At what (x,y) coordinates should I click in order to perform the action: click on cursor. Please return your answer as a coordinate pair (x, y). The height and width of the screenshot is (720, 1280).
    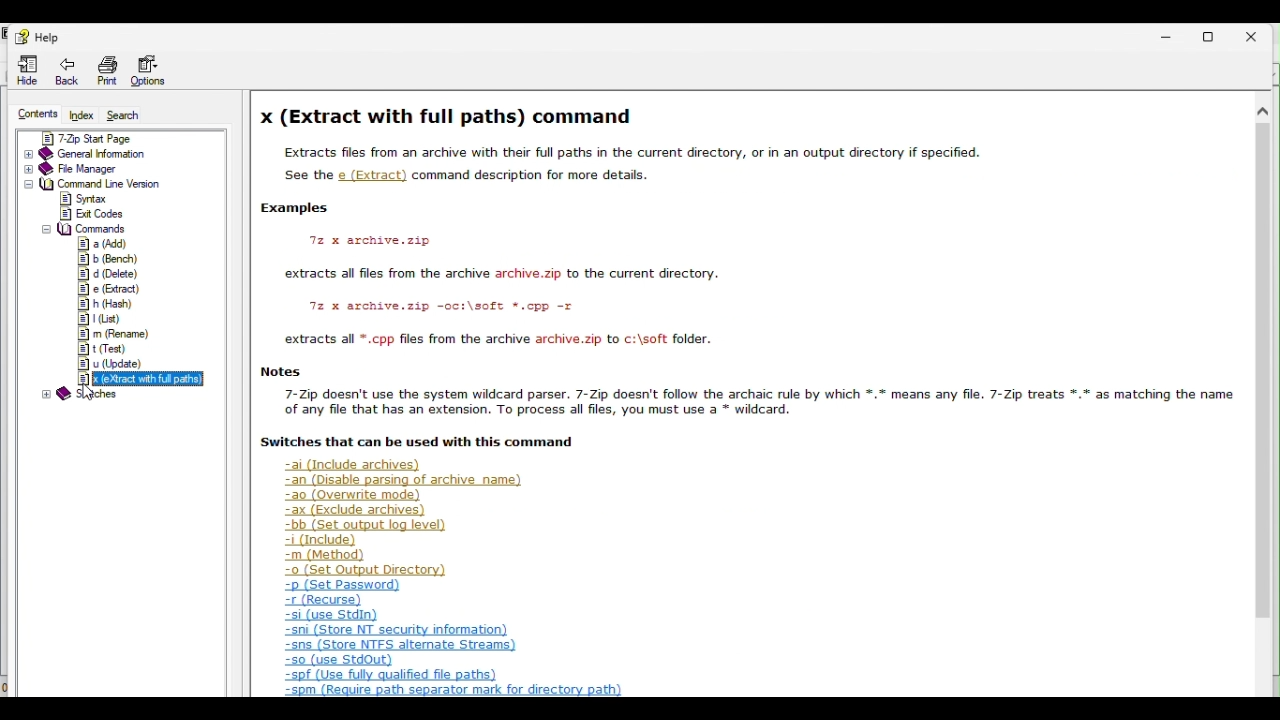
    Looking at the image, I should click on (89, 393).